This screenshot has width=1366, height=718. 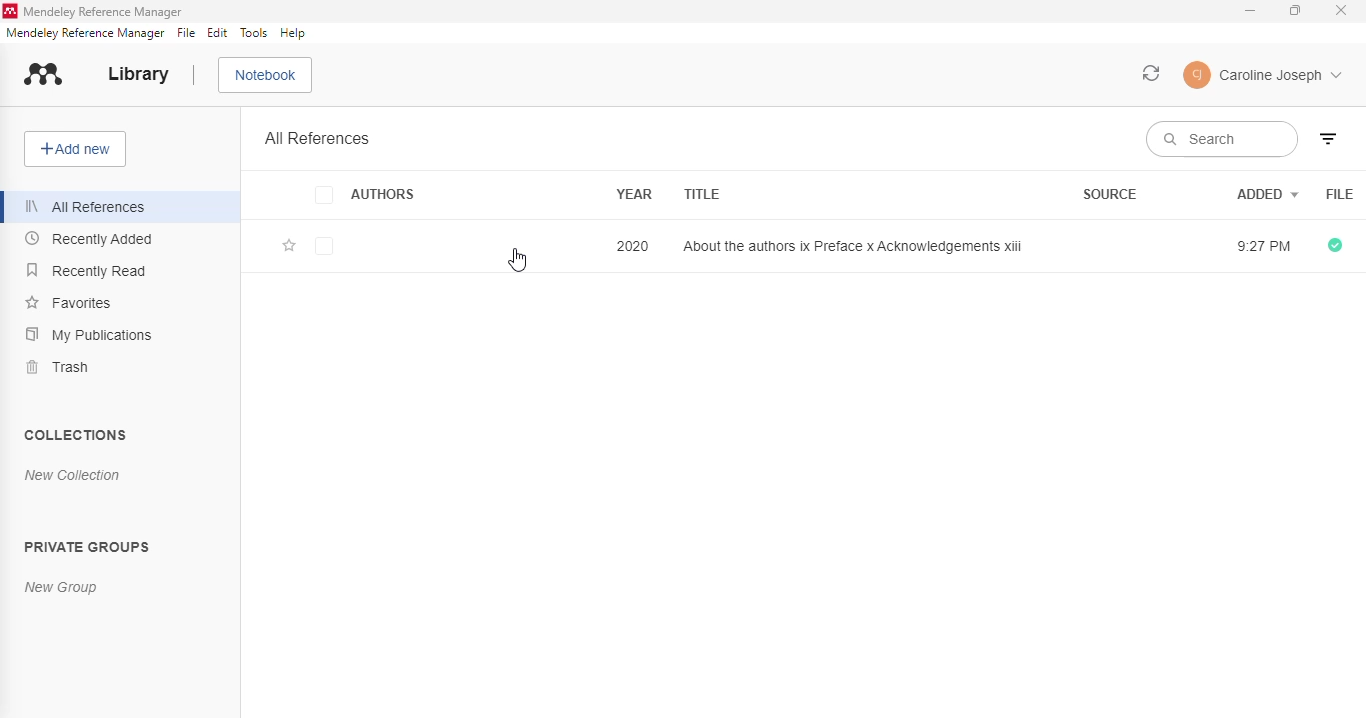 I want to click on logo, so click(x=9, y=11).